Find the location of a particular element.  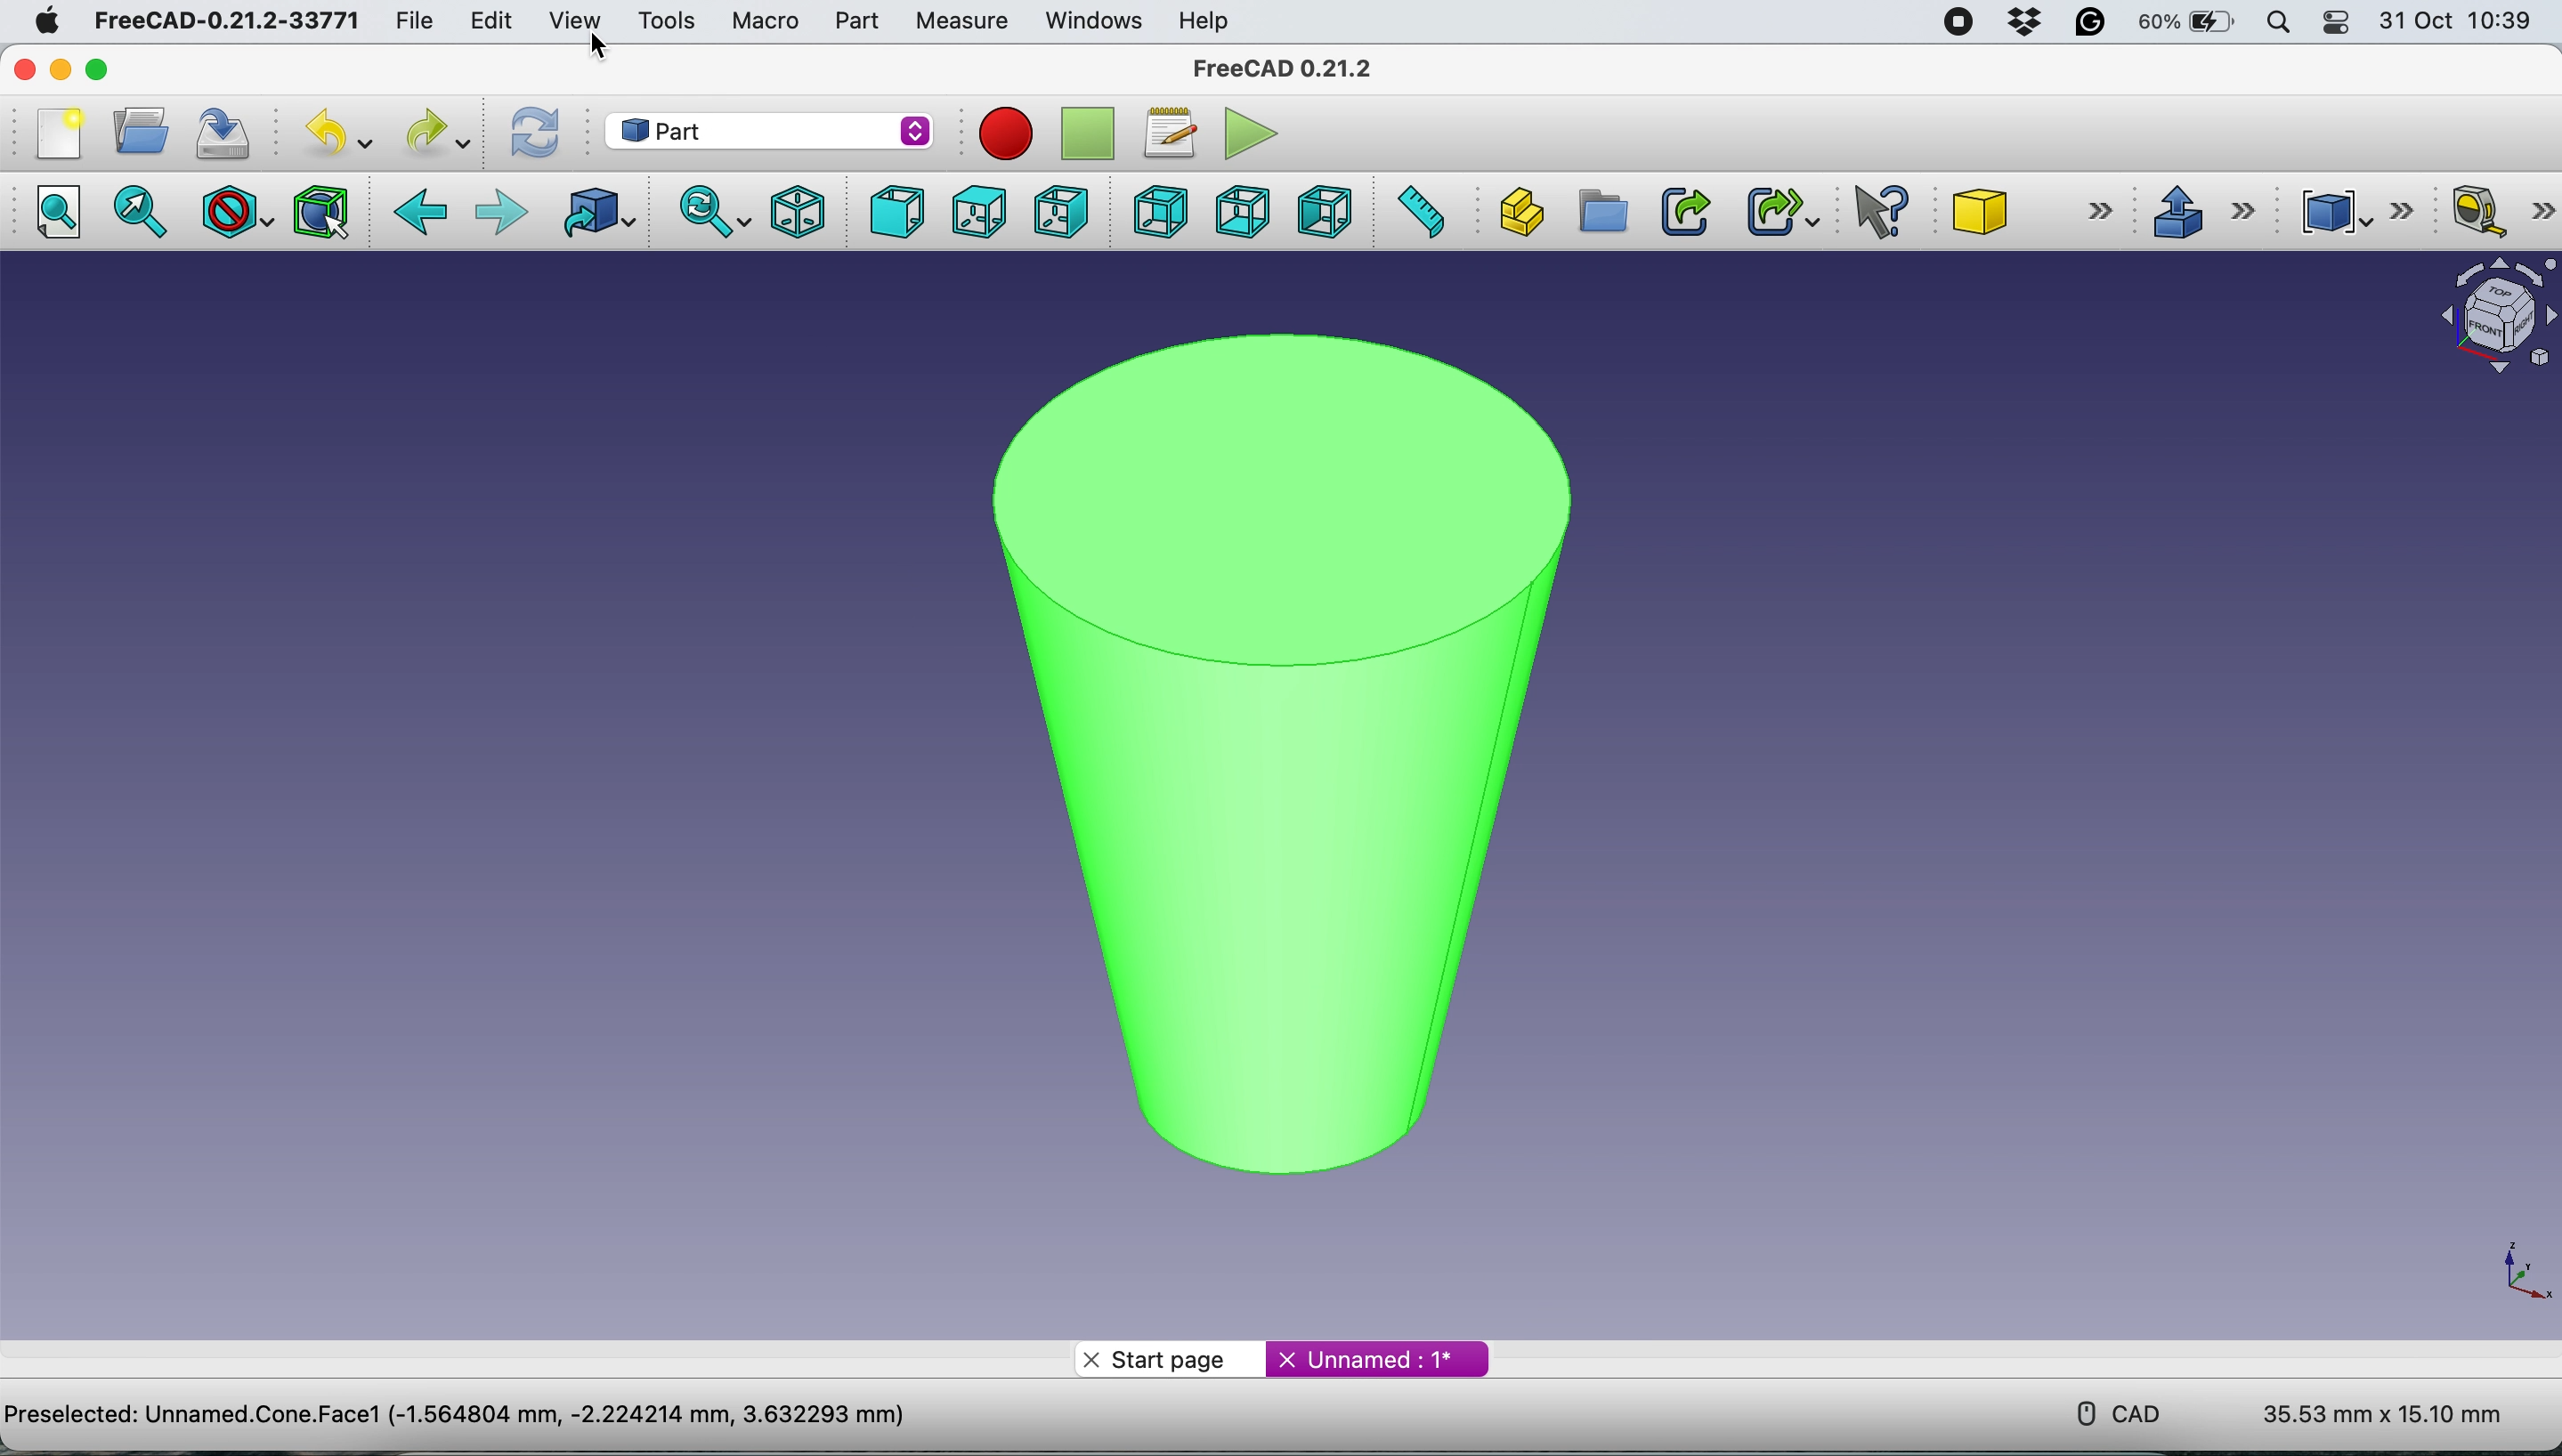

step recording macros is located at coordinates (1088, 135).